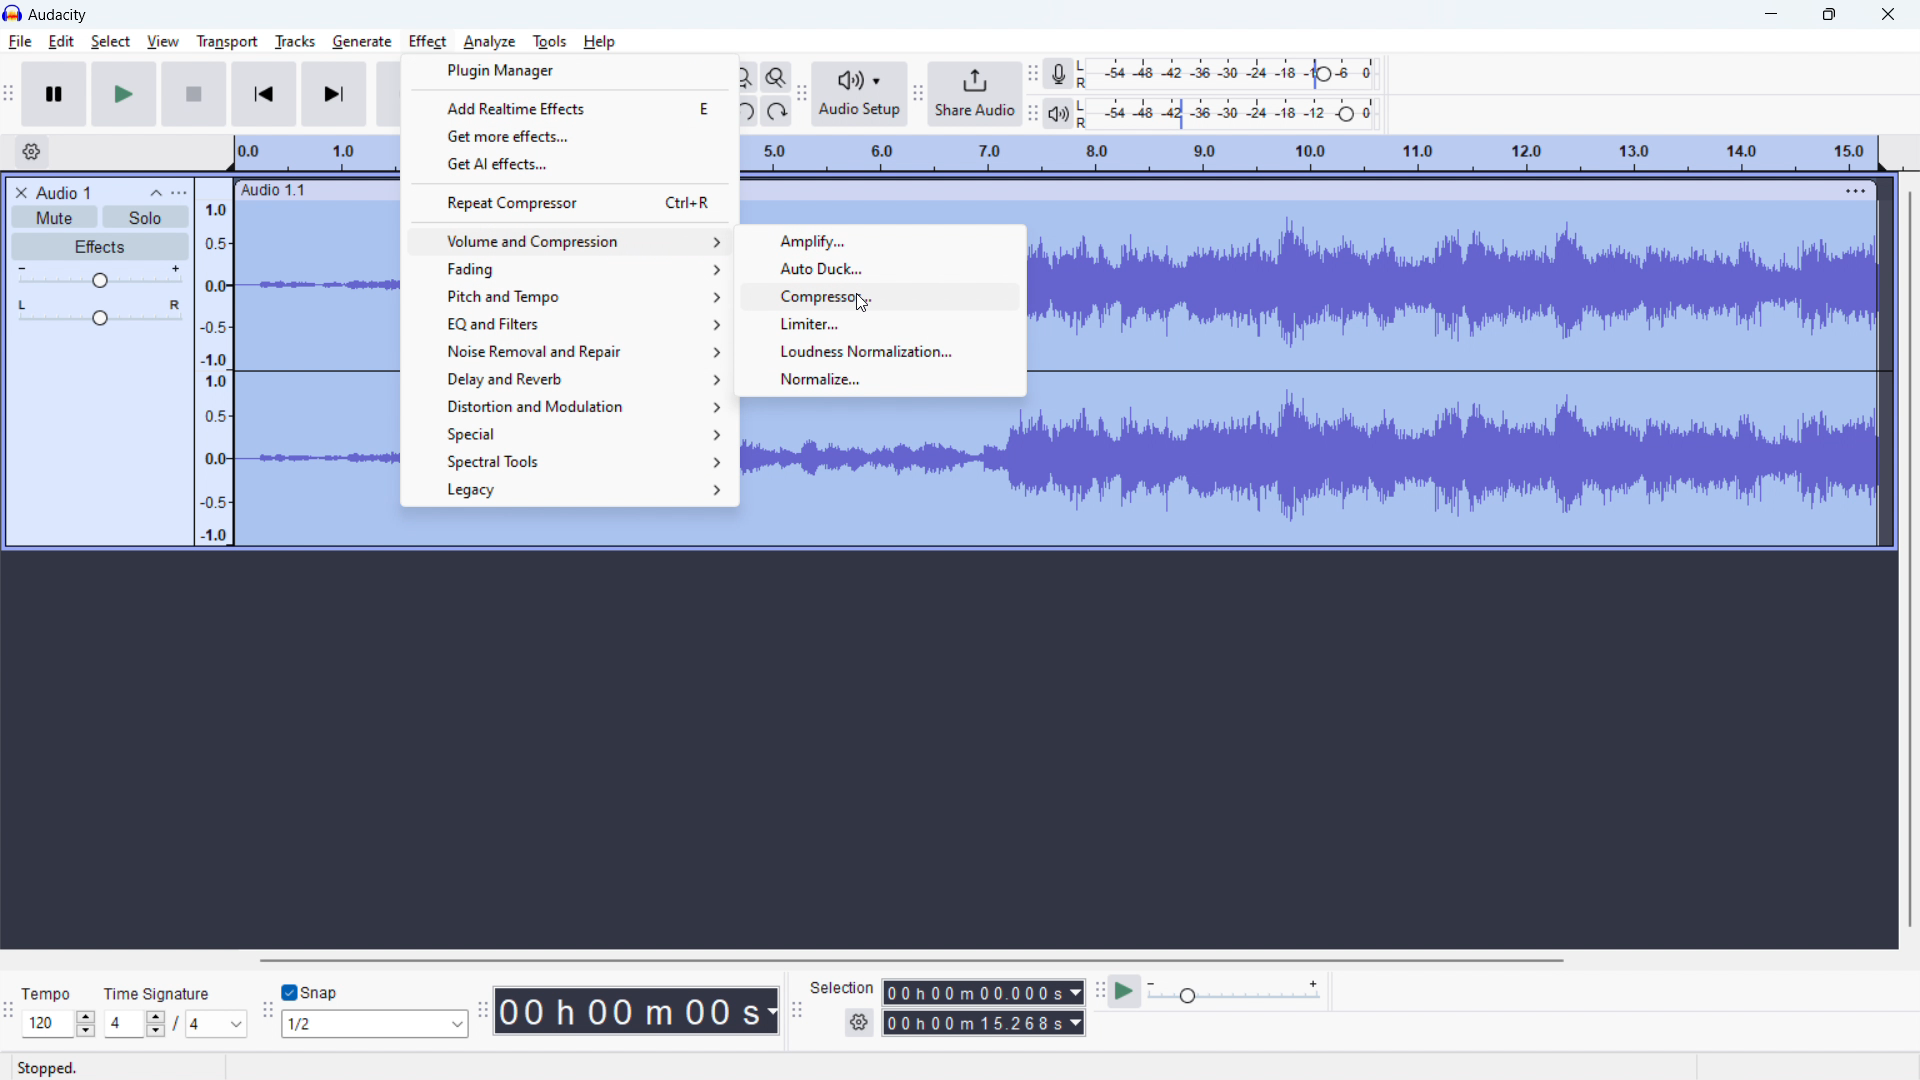 The image size is (1920, 1080). I want to click on select, so click(111, 42).